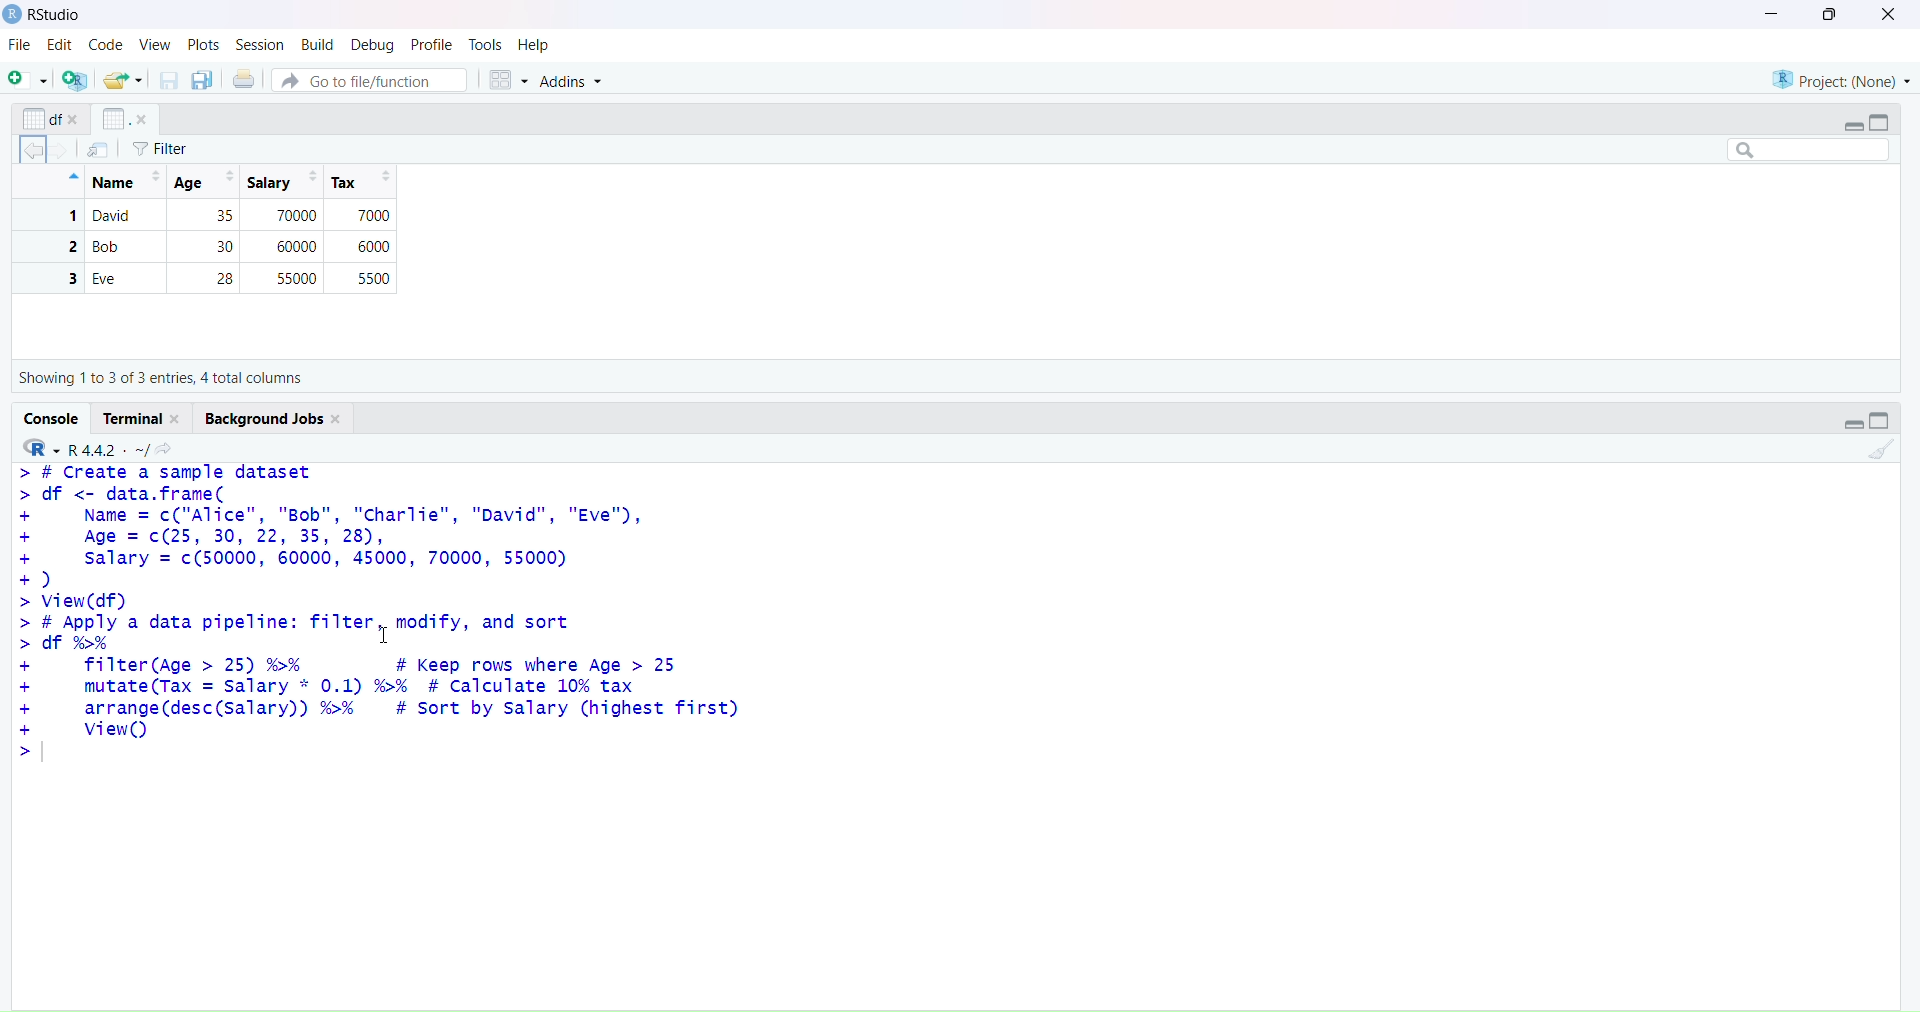 This screenshot has height=1012, width=1920. What do you see at coordinates (63, 44) in the screenshot?
I see `edit` at bounding box center [63, 44].